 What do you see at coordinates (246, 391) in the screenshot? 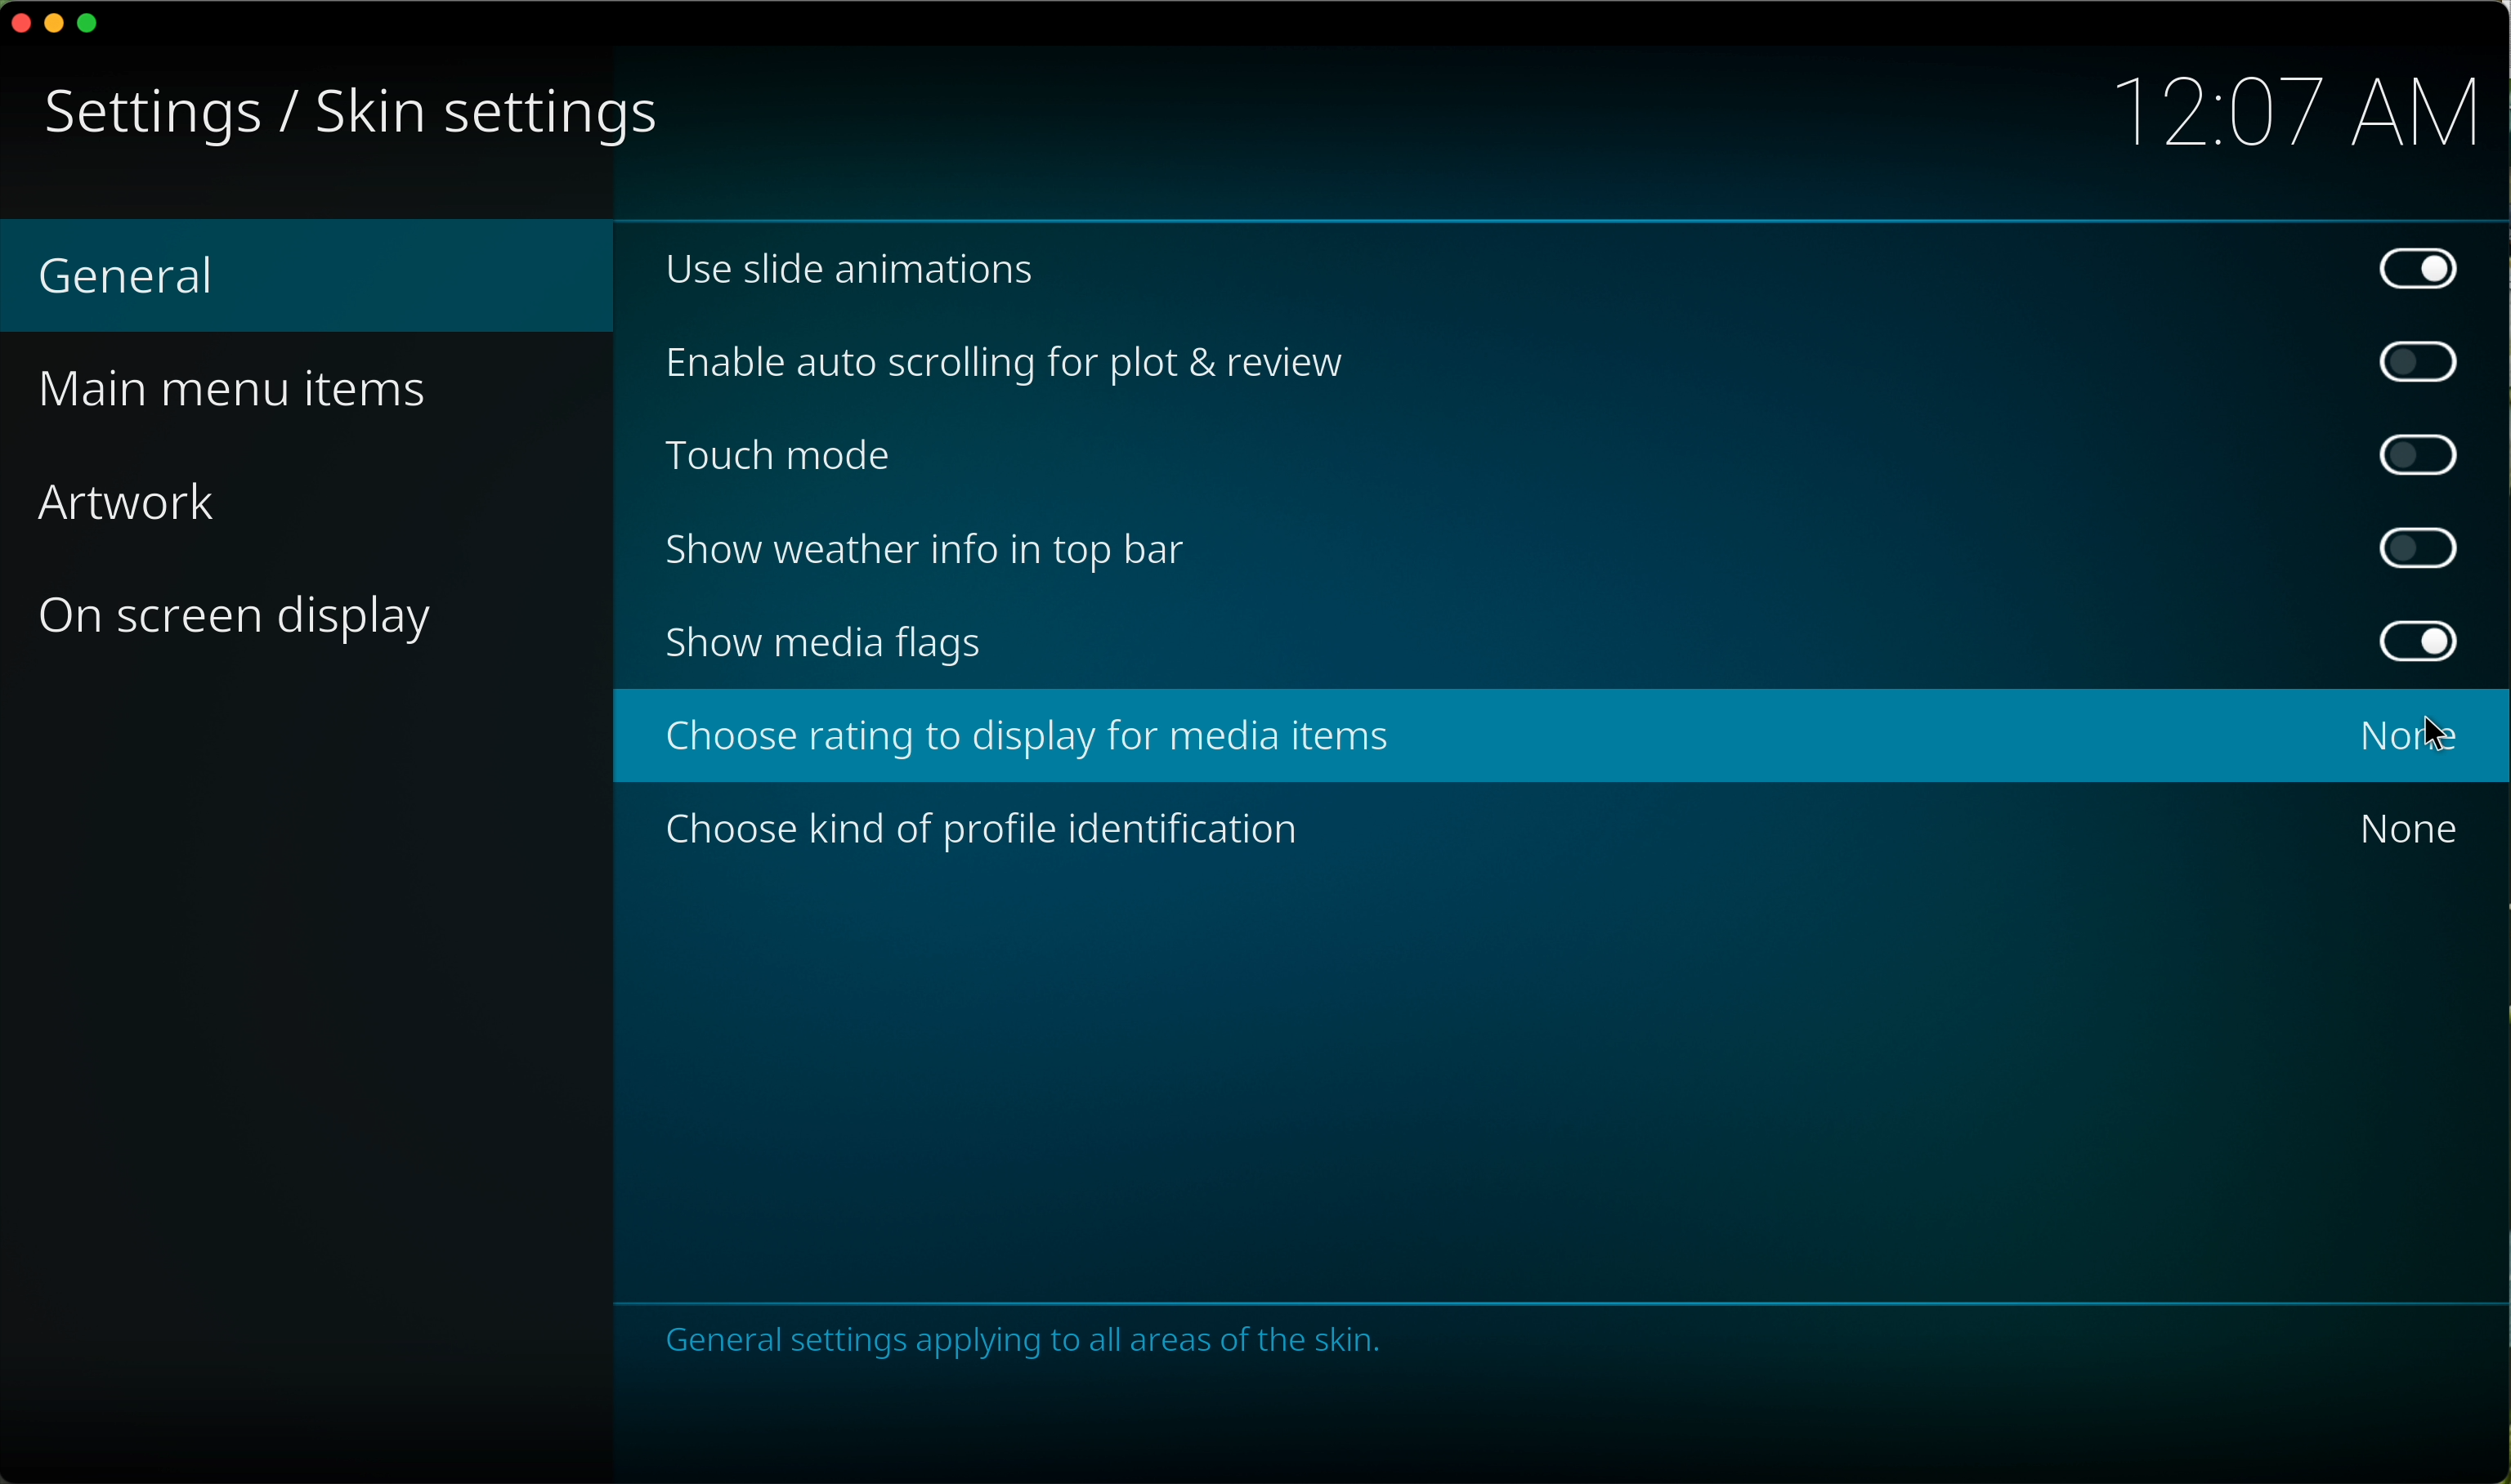
I see `main menu items` at bounding box center [246, 391].